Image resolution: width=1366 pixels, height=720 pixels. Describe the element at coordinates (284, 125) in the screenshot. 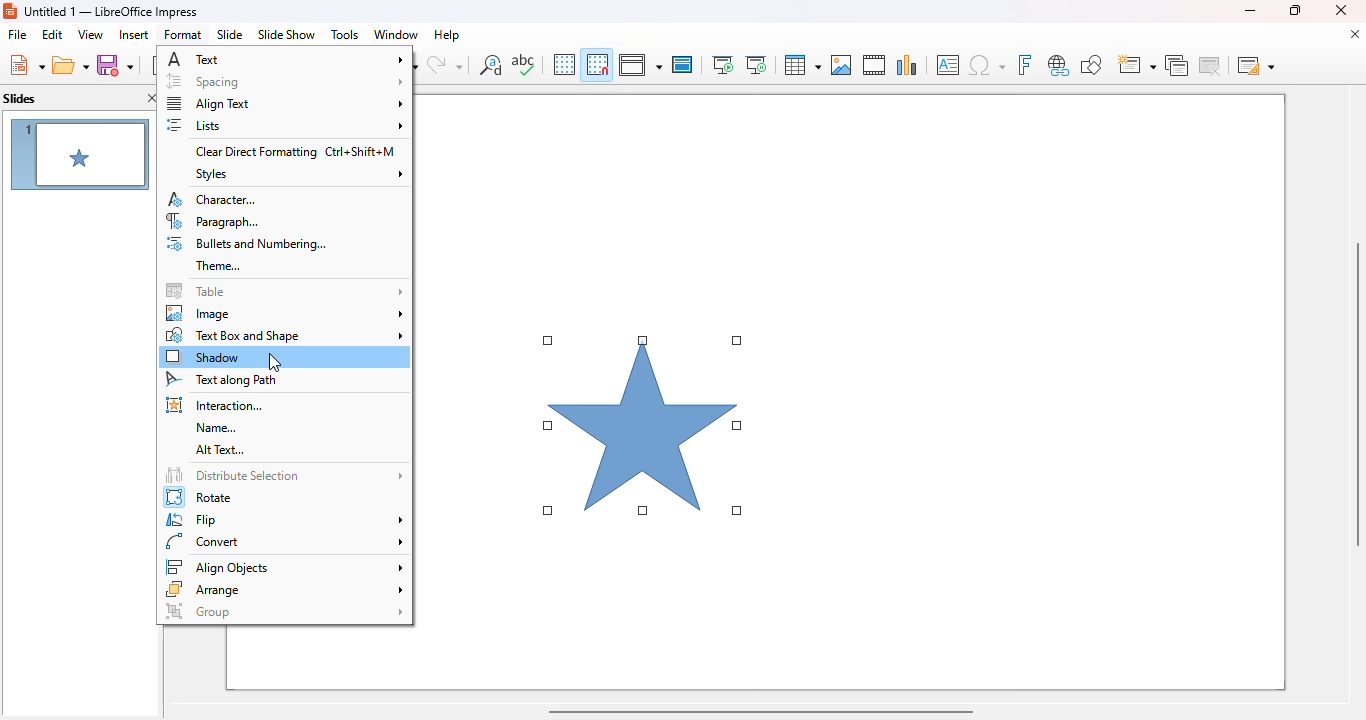

I see `lists` at that location.